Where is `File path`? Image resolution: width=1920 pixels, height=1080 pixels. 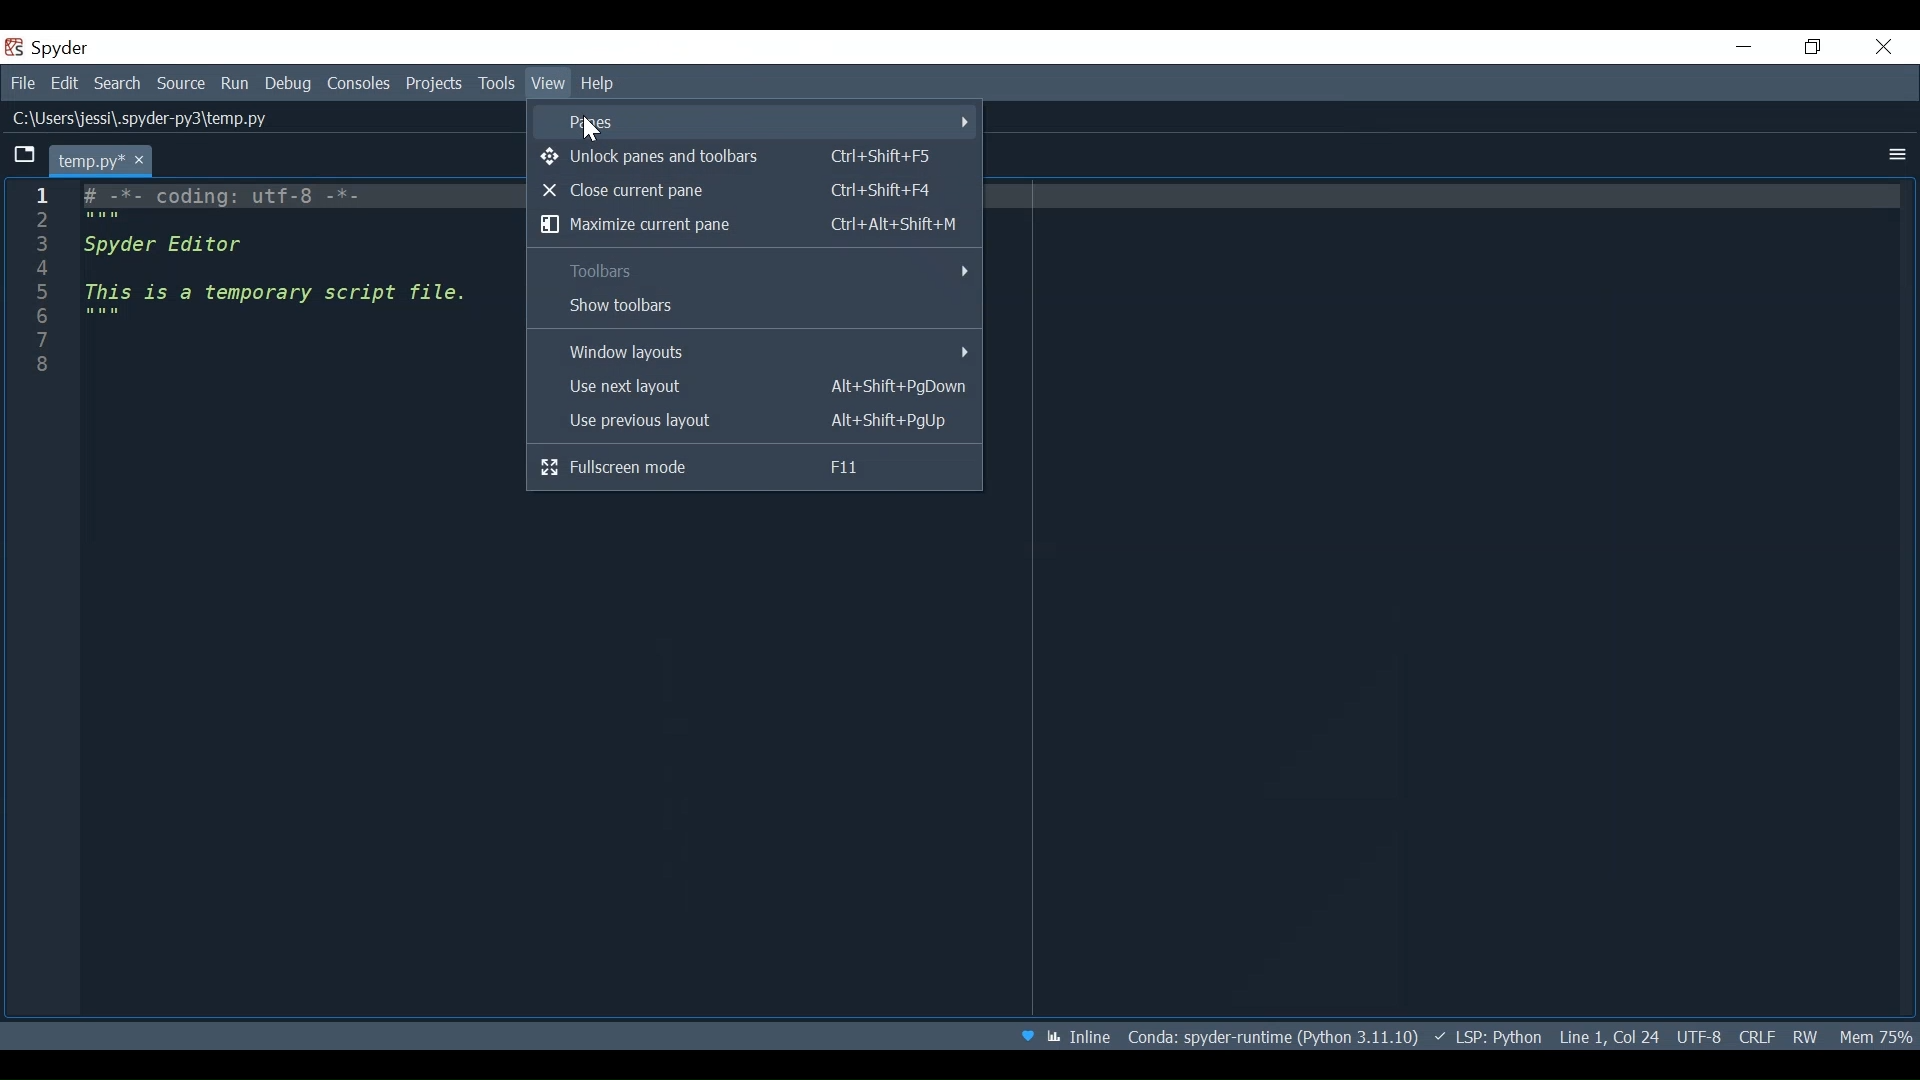 File path is located at coordinates (1275, 1035).